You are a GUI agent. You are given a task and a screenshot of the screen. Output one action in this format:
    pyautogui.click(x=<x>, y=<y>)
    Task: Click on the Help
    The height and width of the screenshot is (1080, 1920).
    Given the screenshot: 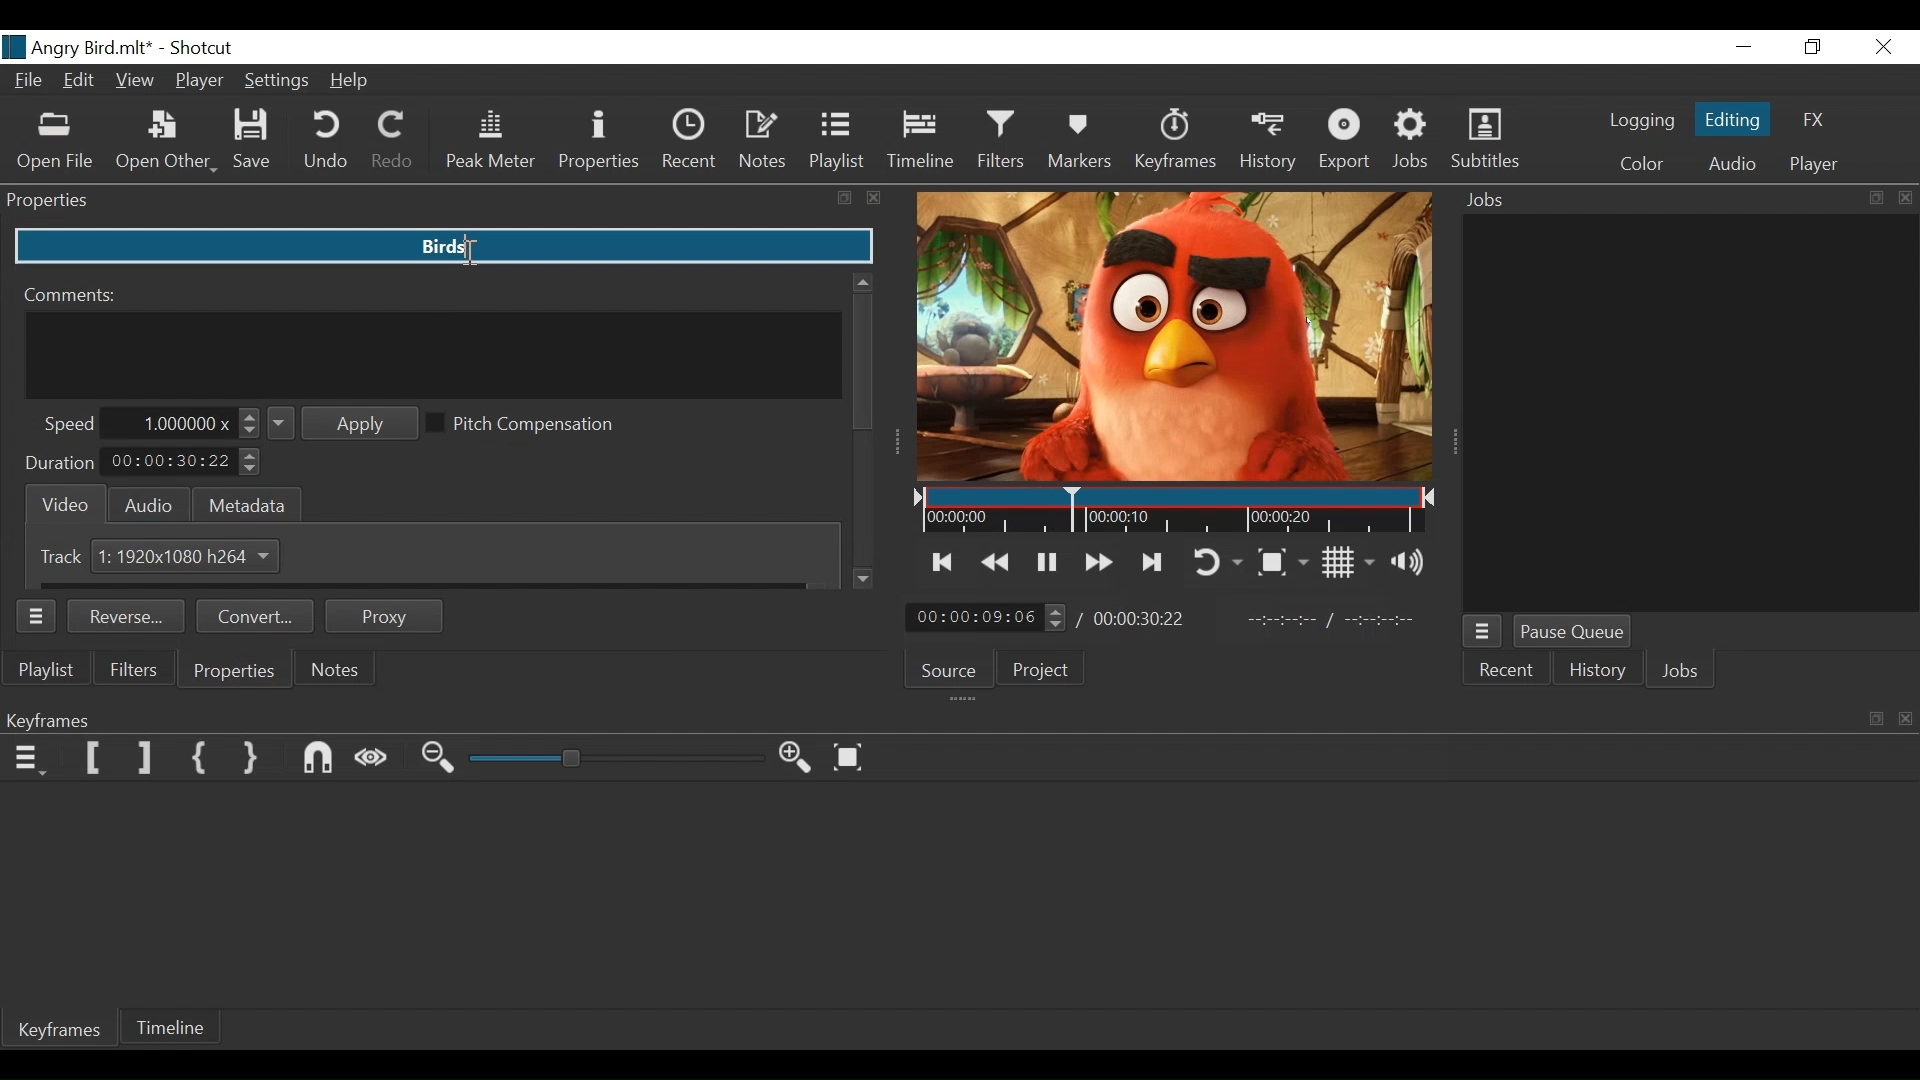 What is the action you would take?
    pyautogui.click(x=352, y=82)
    